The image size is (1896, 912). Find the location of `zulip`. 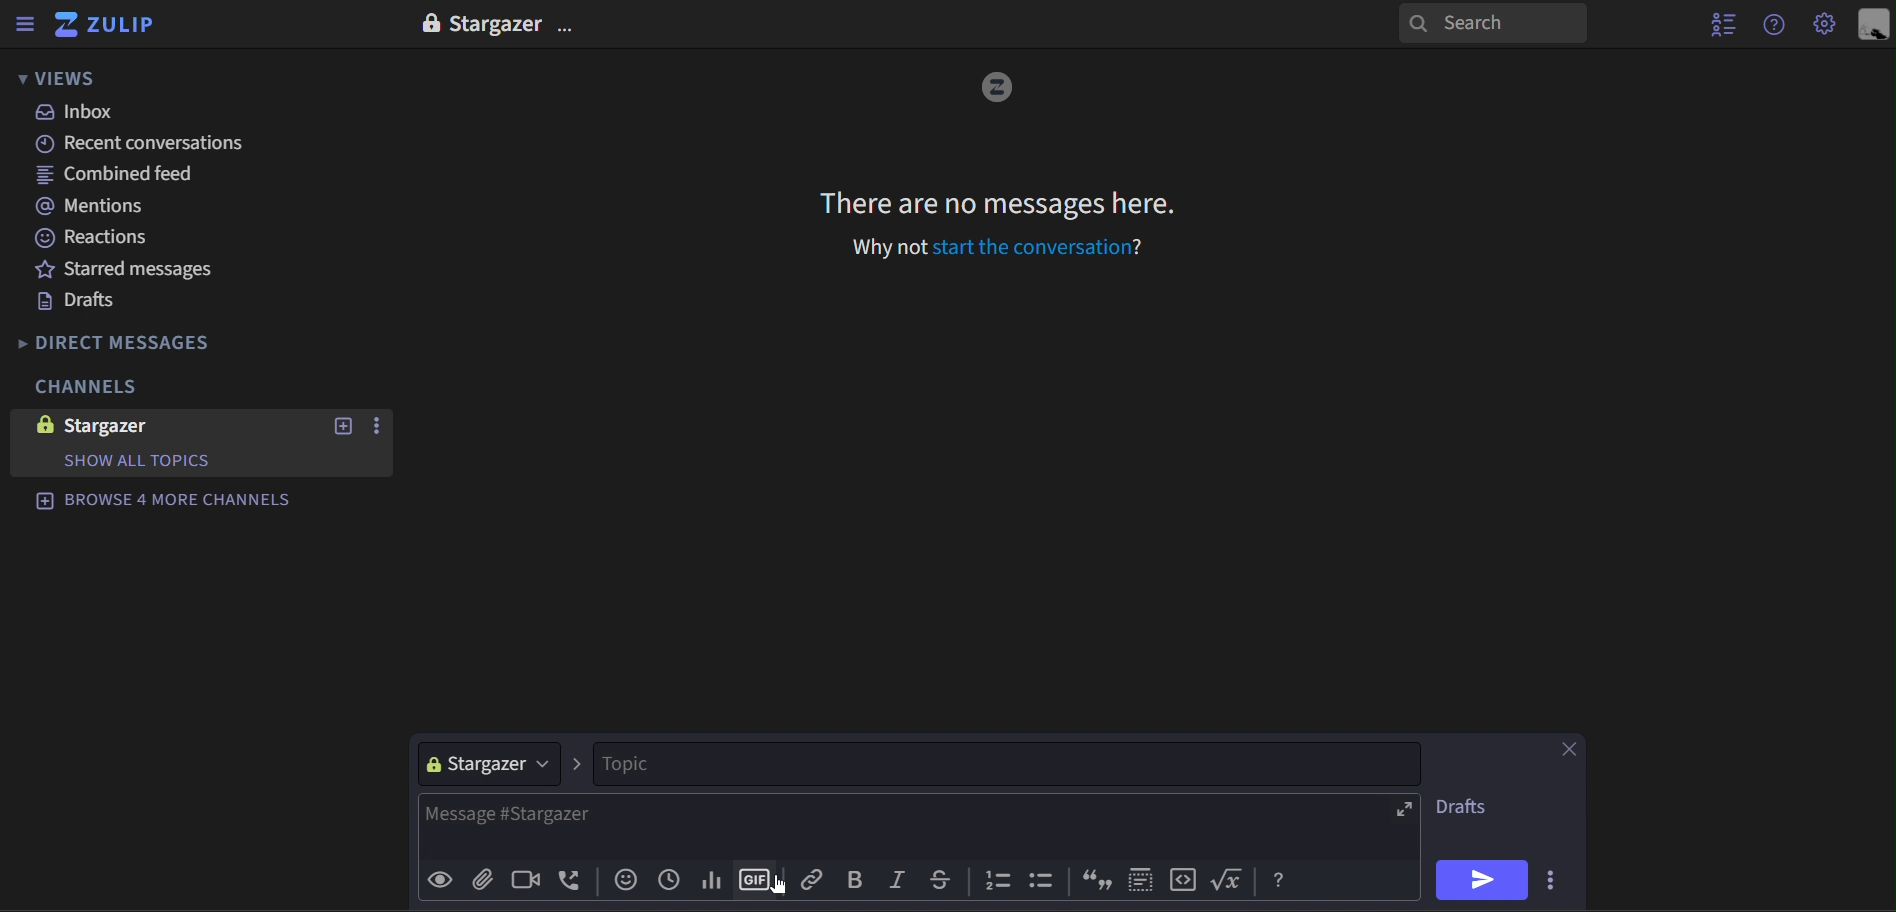

zulip is located at coordinates (108, 25).